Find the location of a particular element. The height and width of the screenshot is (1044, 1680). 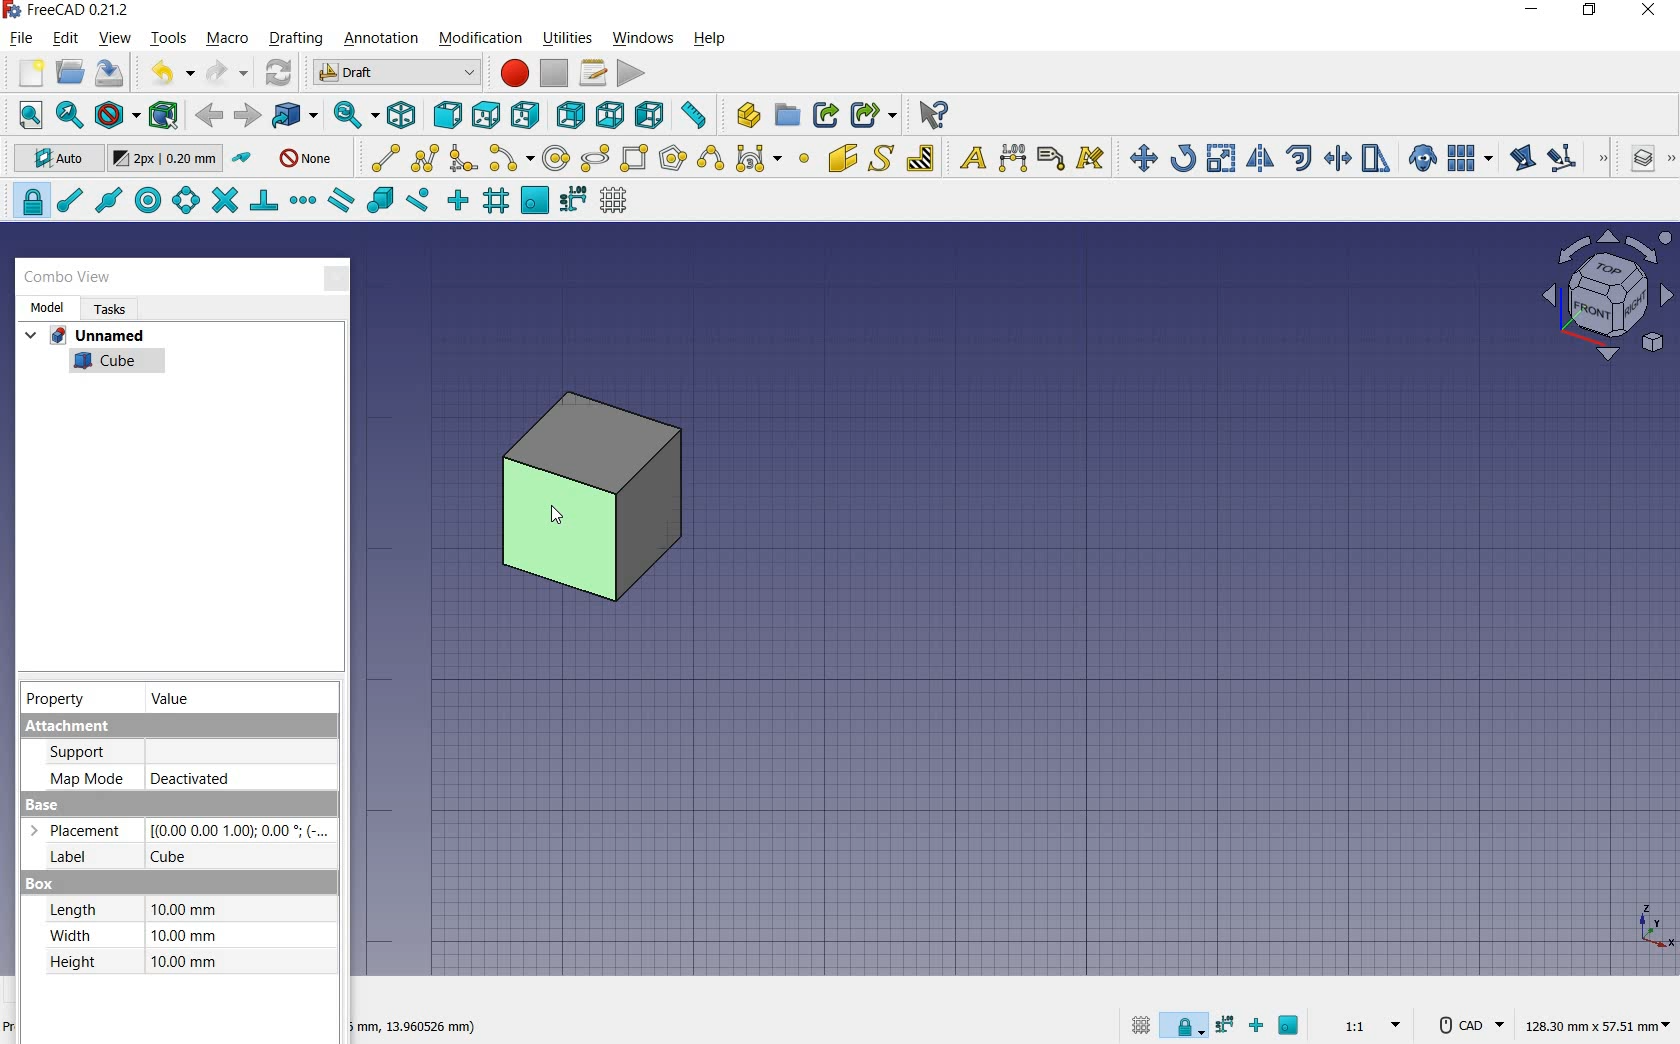

snap endpoint is located at coordinates (71, 201).